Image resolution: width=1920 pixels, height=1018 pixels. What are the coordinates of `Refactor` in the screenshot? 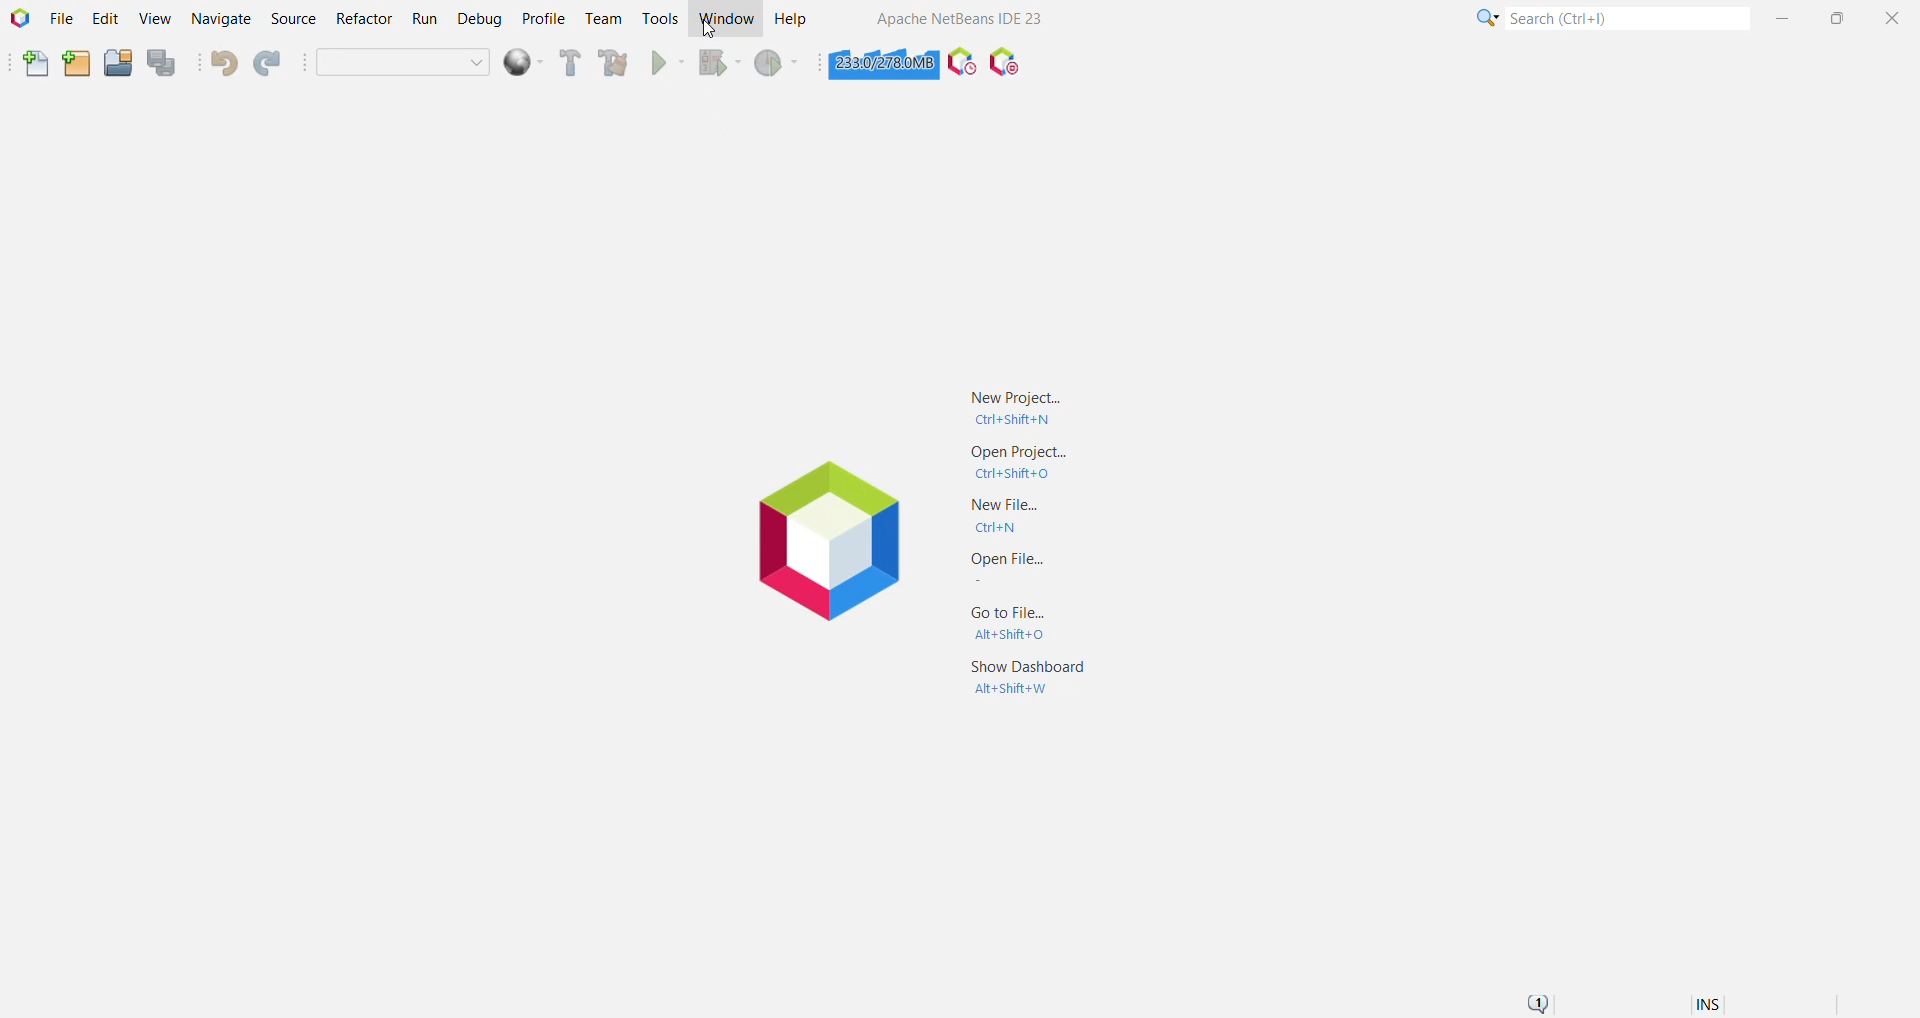 It's located at (361, 20).